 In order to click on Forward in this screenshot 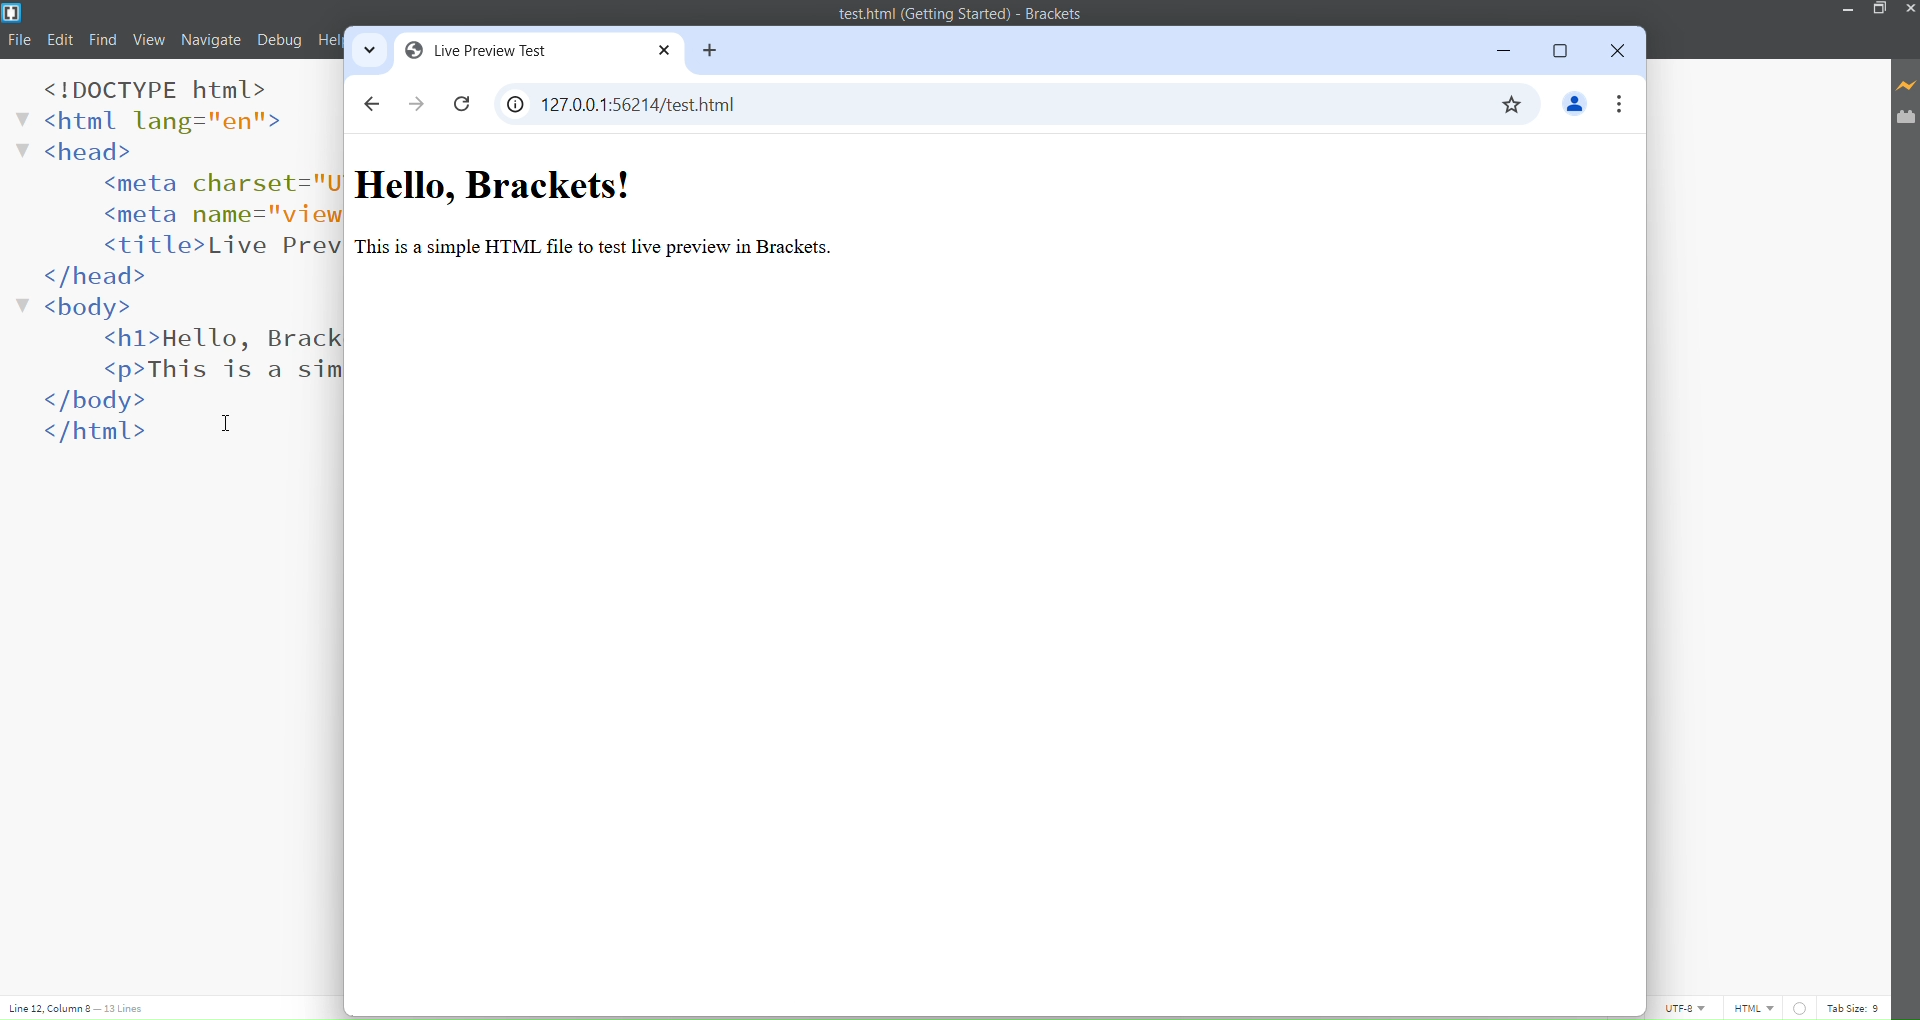, I will do `click(416, 106)`.